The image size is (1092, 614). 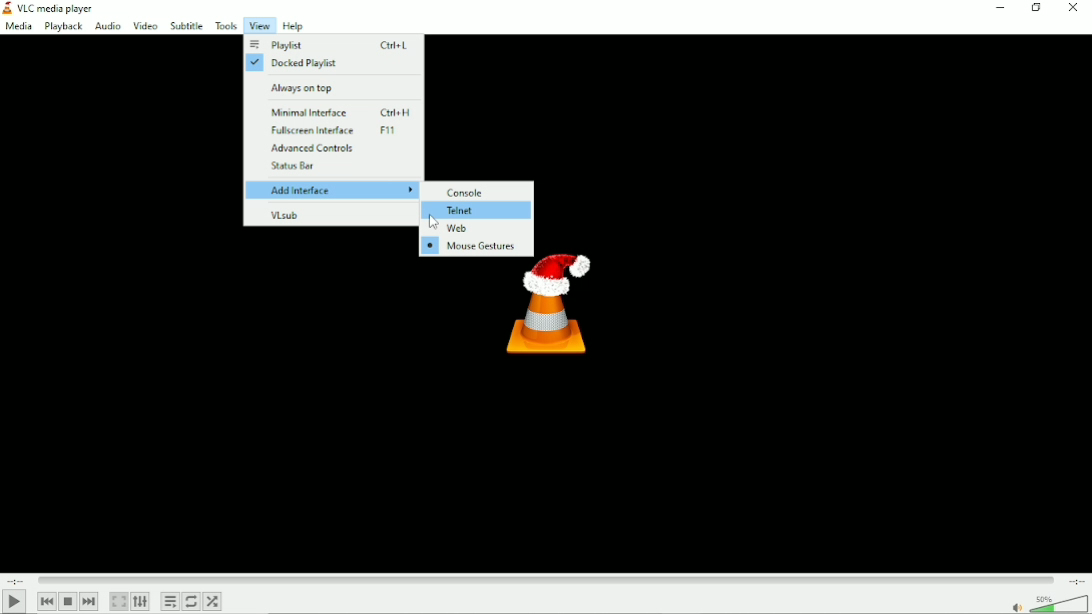 I want to click on , so click(x=1073, y=9).